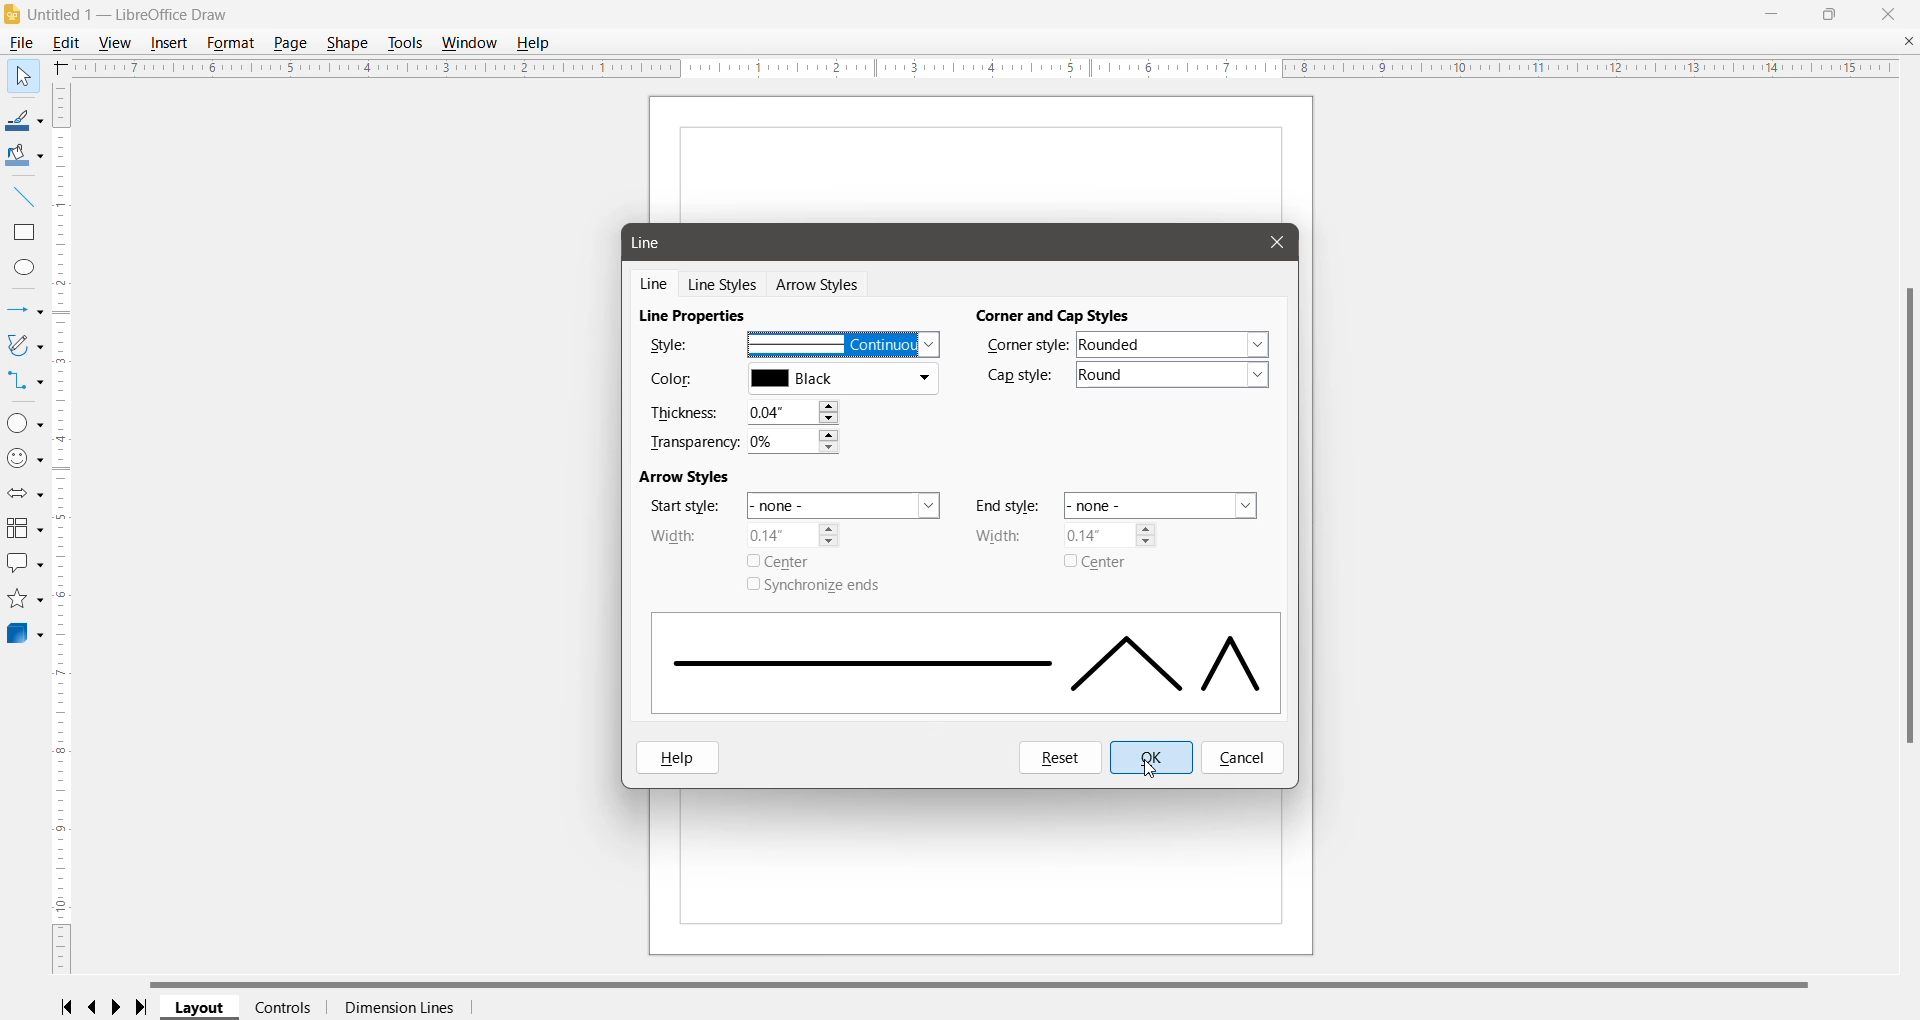  Describe the element at coordinates (25, 197) in the screenshot. I see `Insert Line` at that location.